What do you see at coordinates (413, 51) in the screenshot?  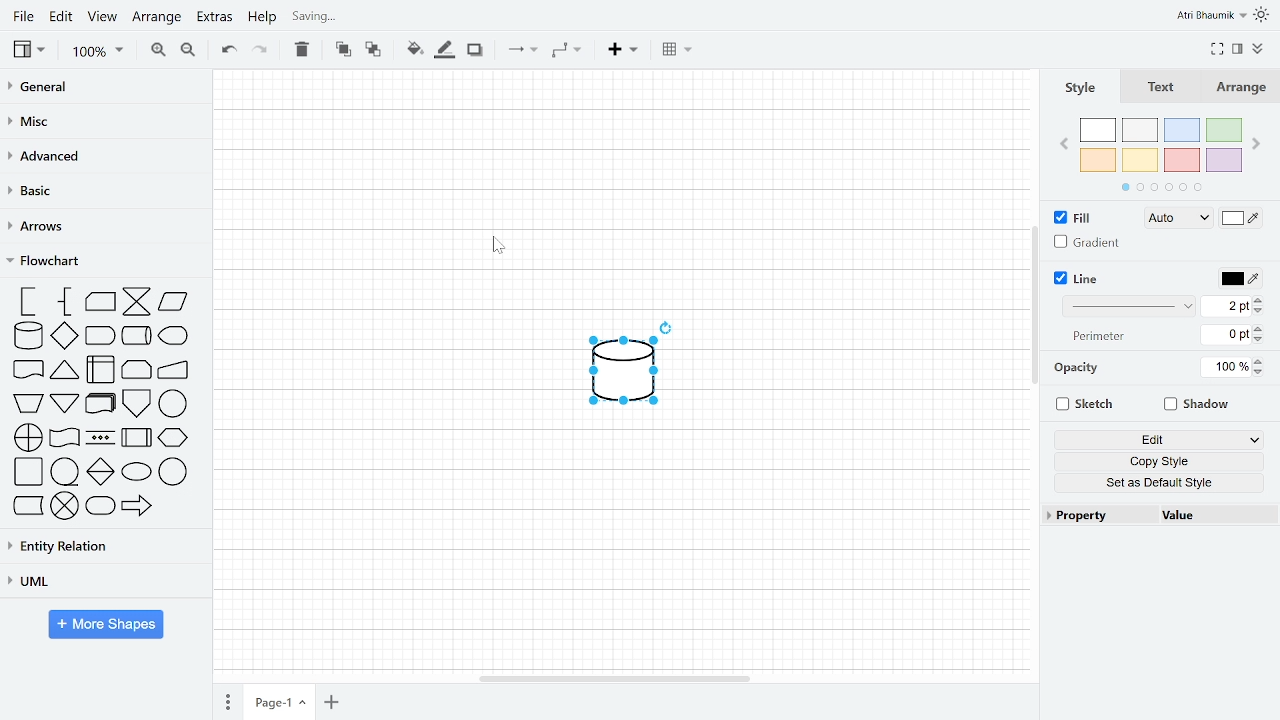 I see `Fill color` at bounding box center [413, 51].